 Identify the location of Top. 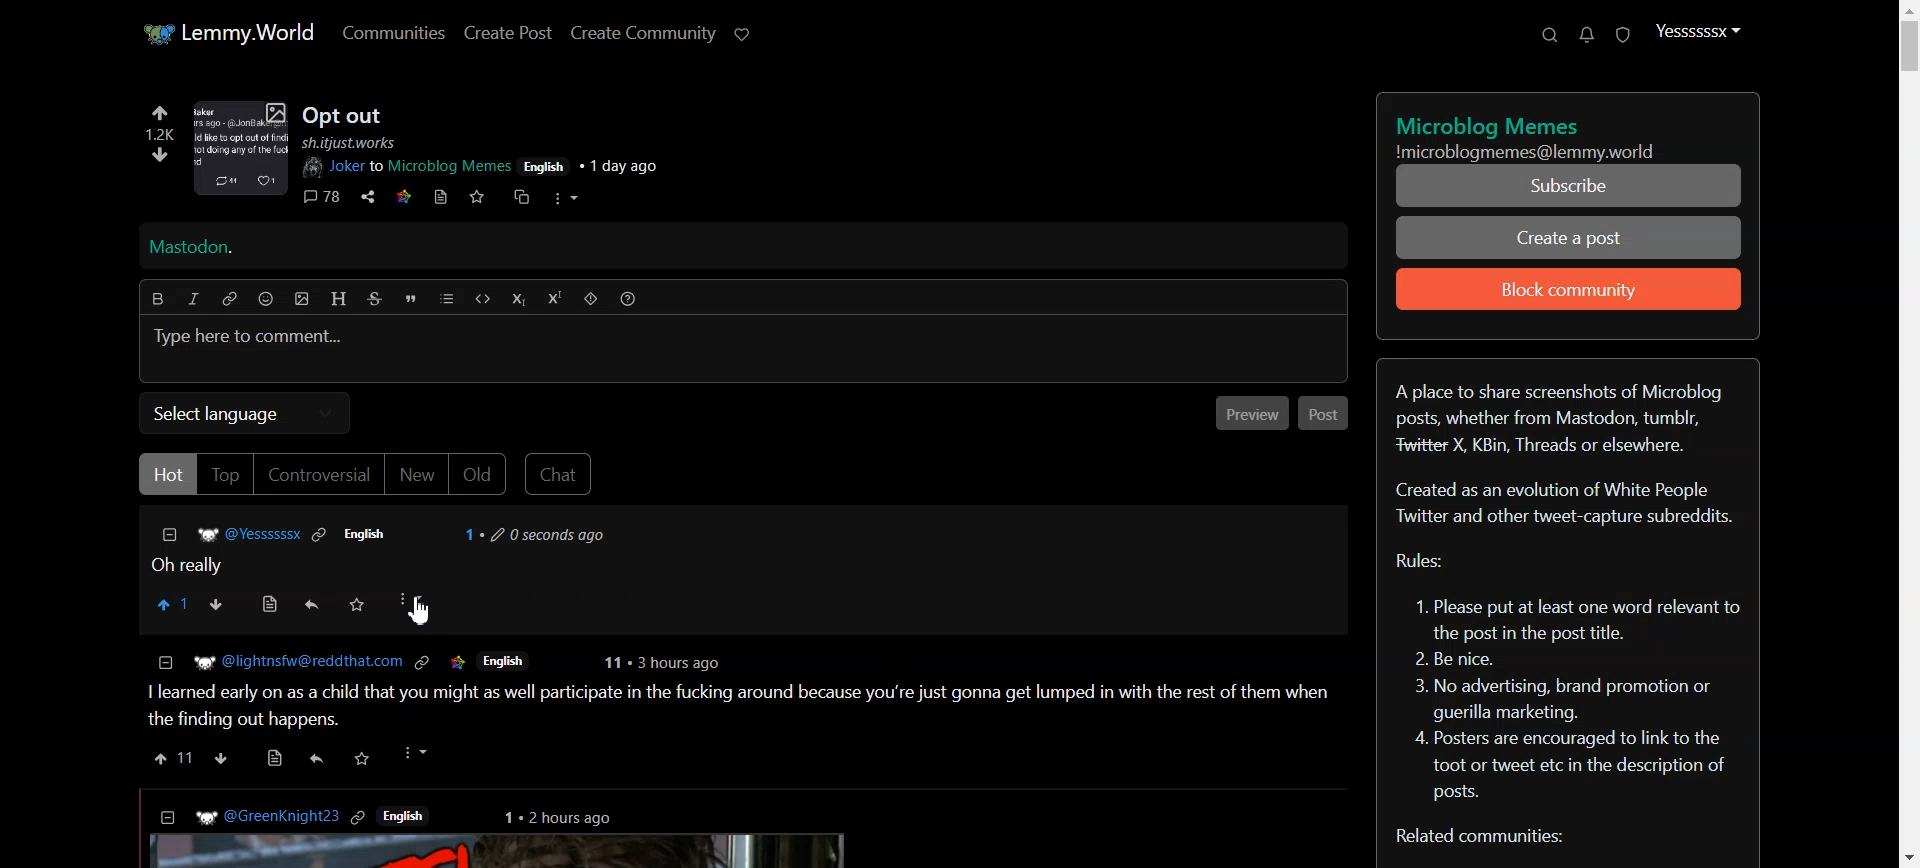
(225, 475).